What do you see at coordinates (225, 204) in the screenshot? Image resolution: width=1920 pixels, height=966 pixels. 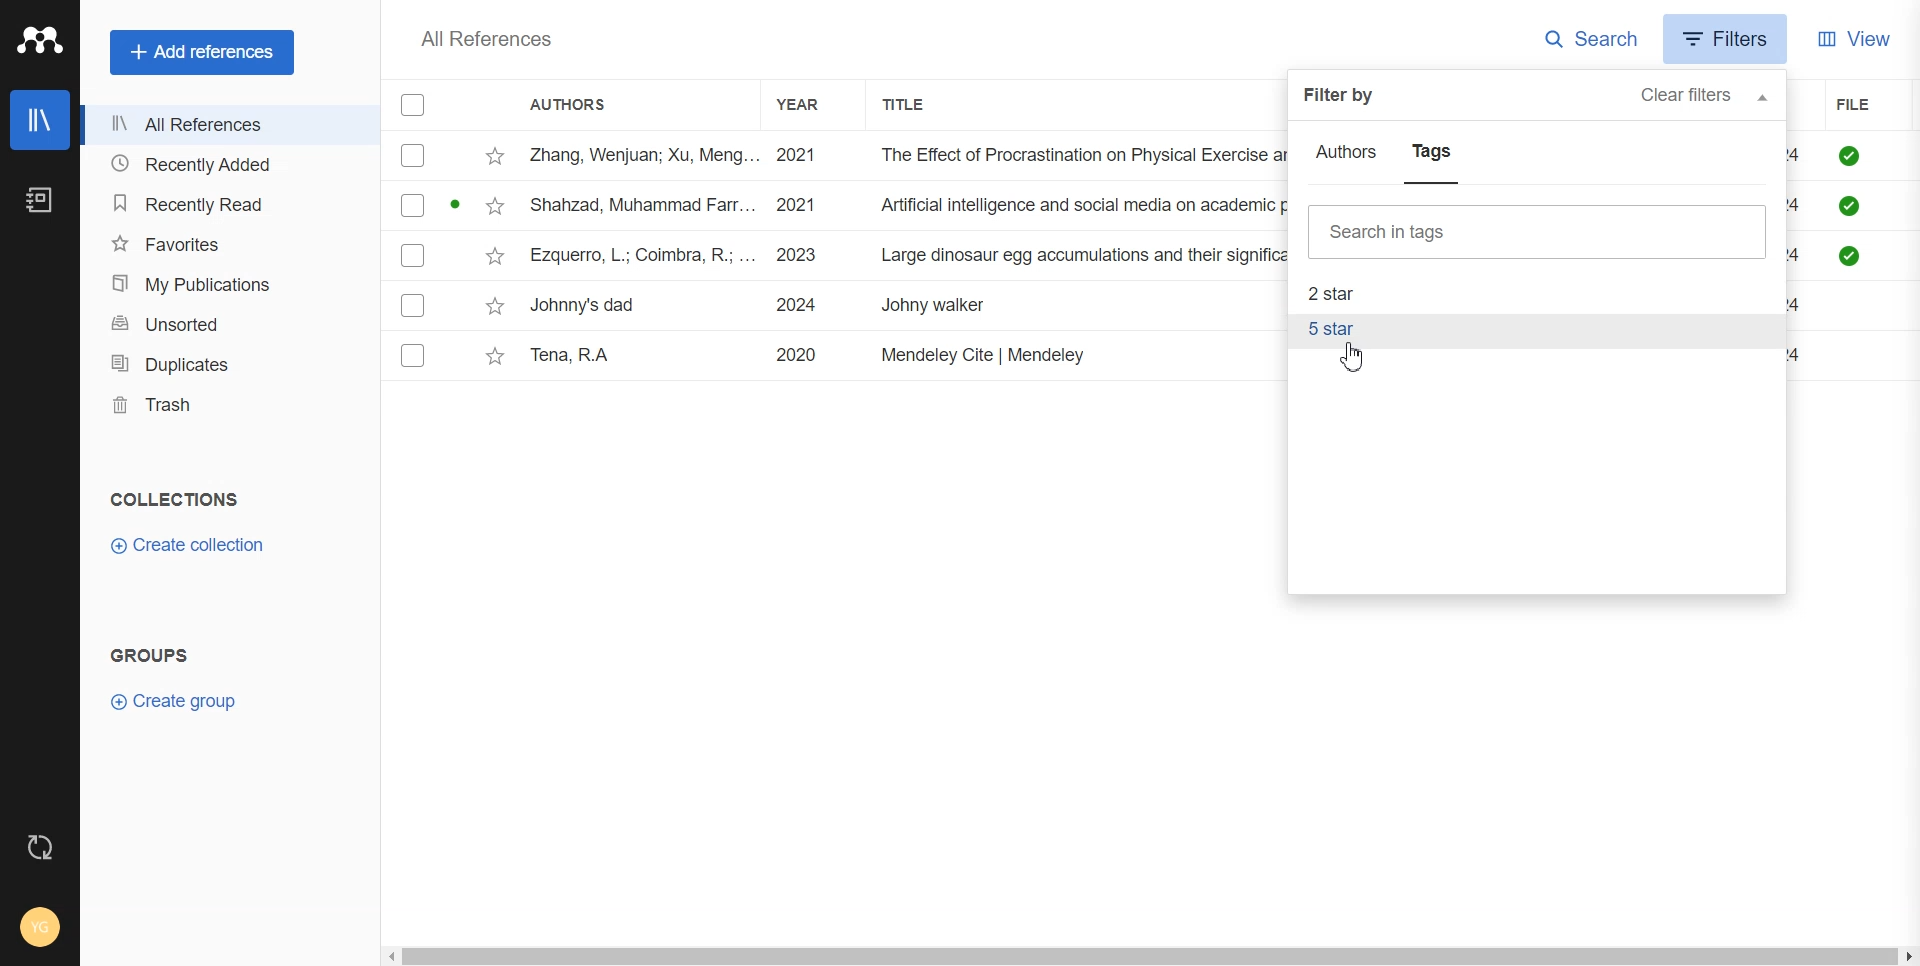 I see `Recently Read` at bounding box center [225, 204].